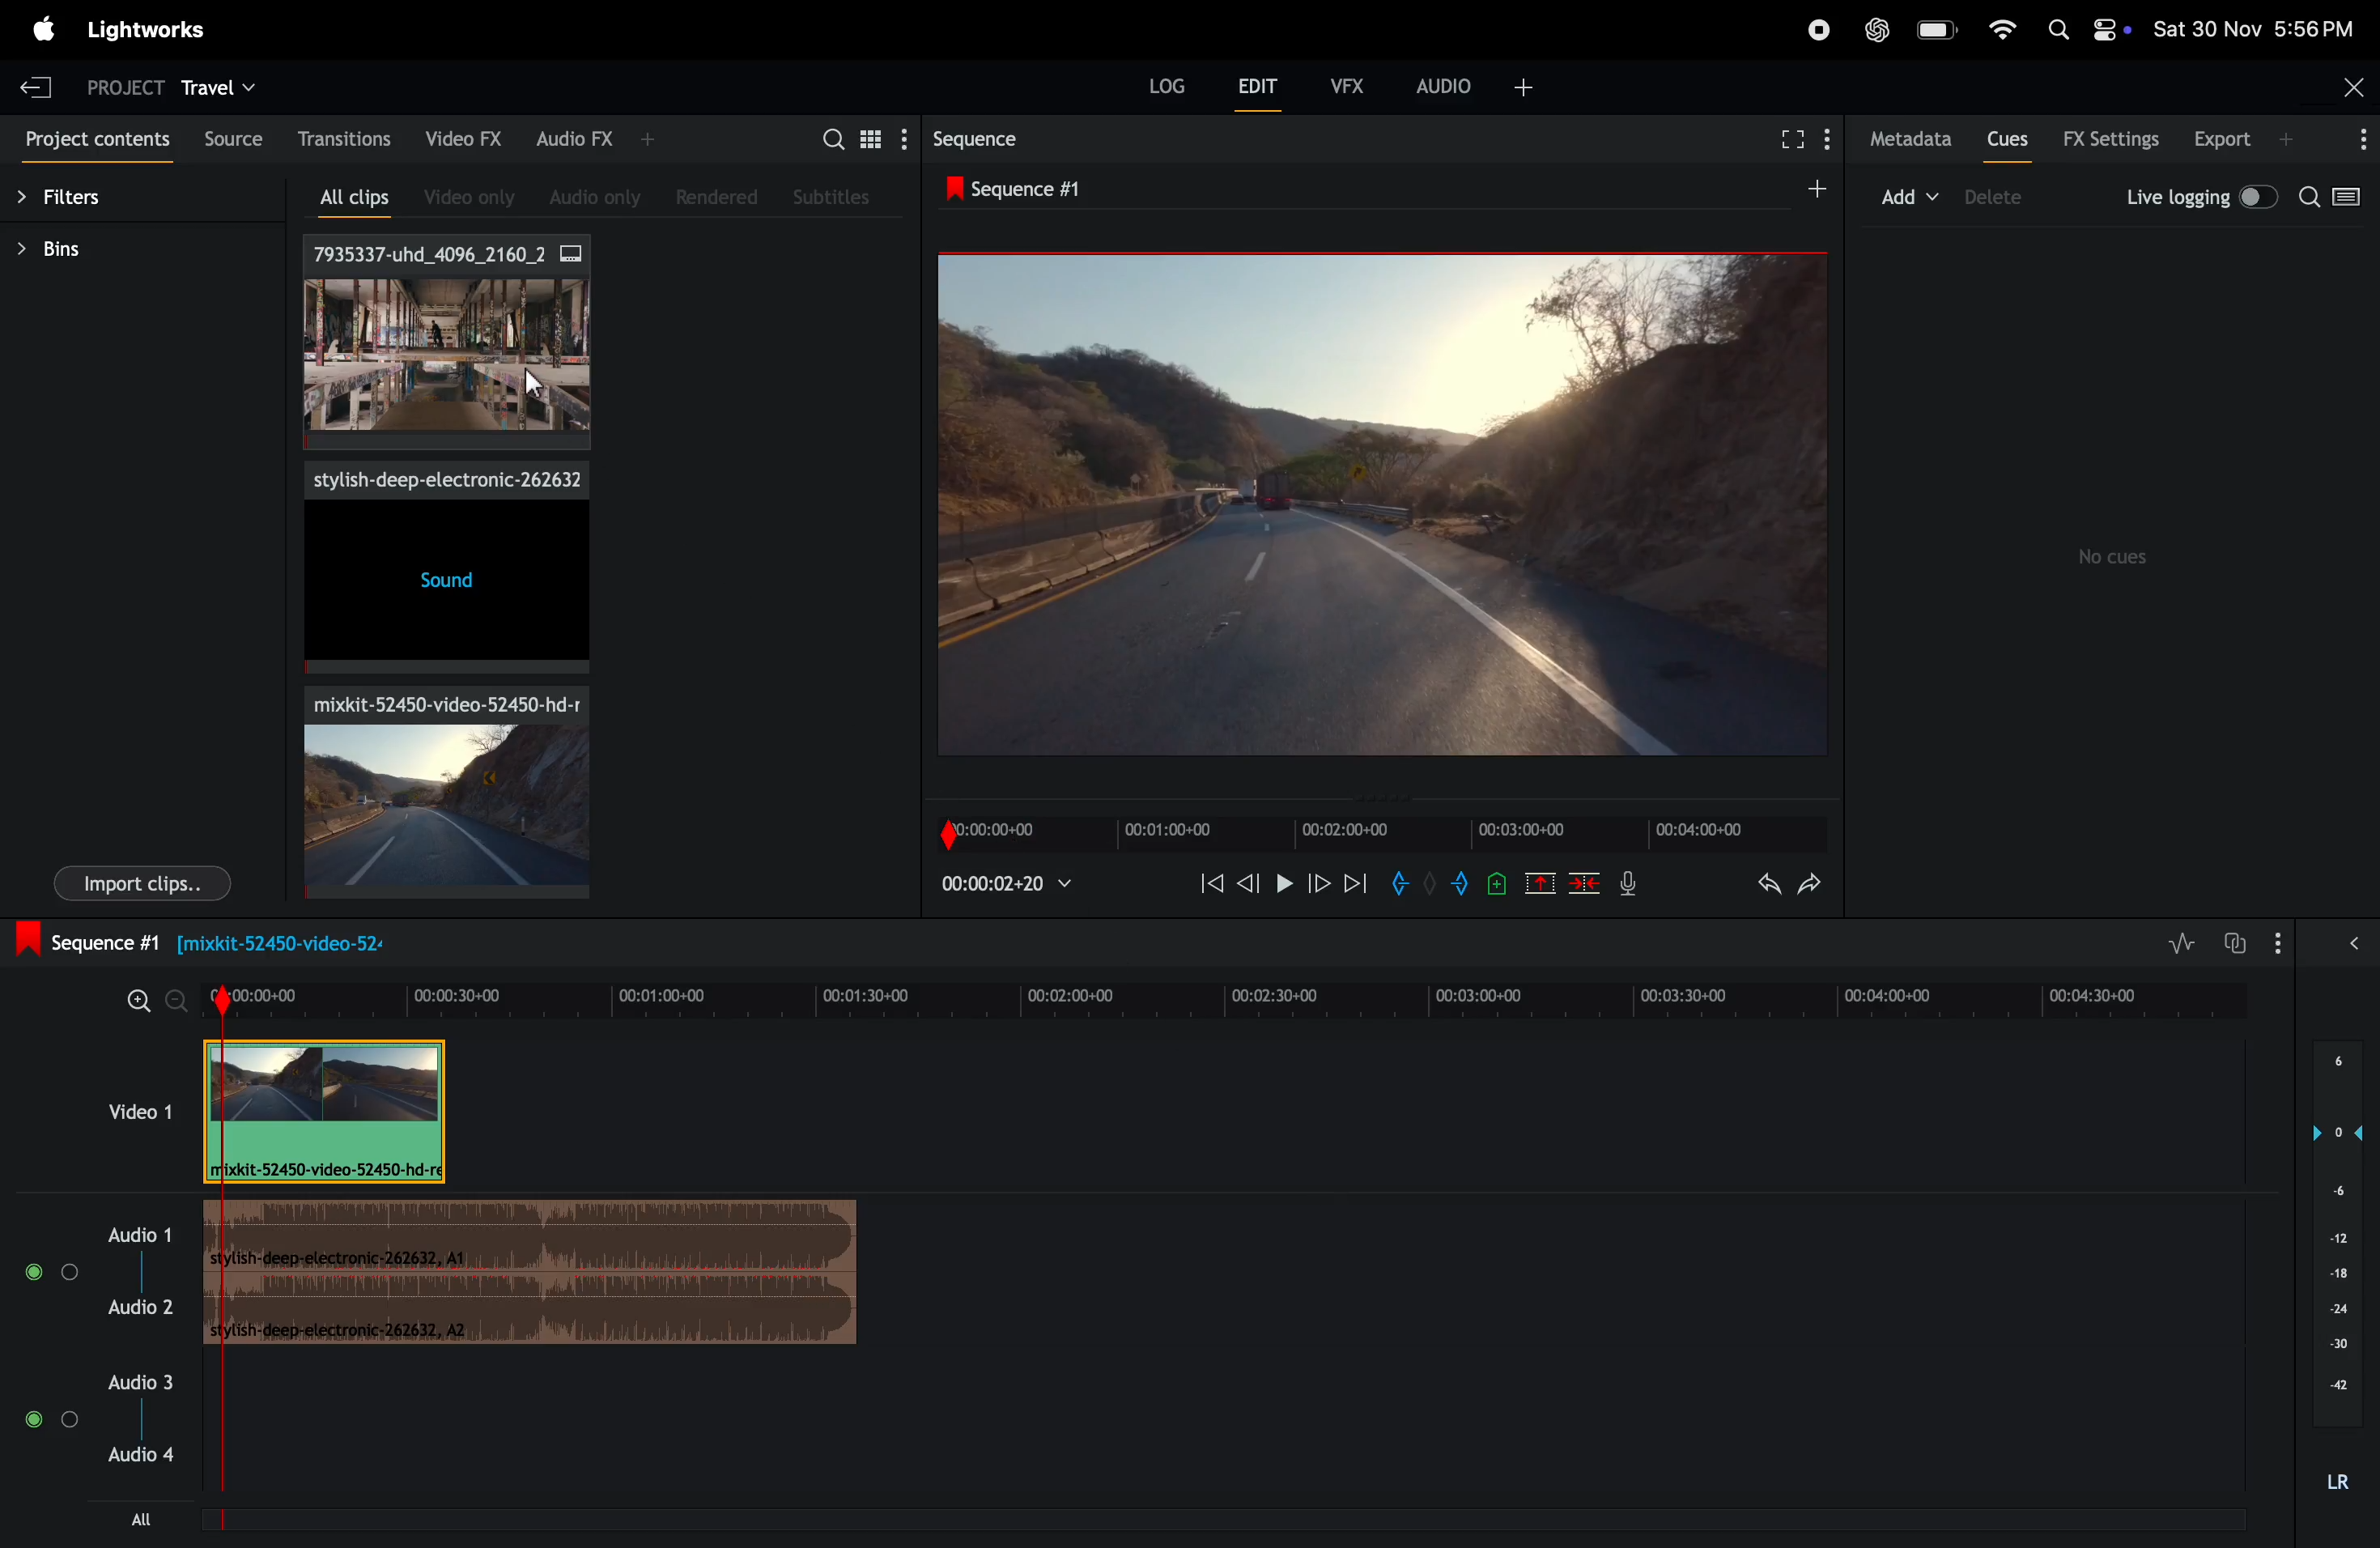 This screenshot has width=2380, height=1548. I want to click on vfx, so click(1344, 84).